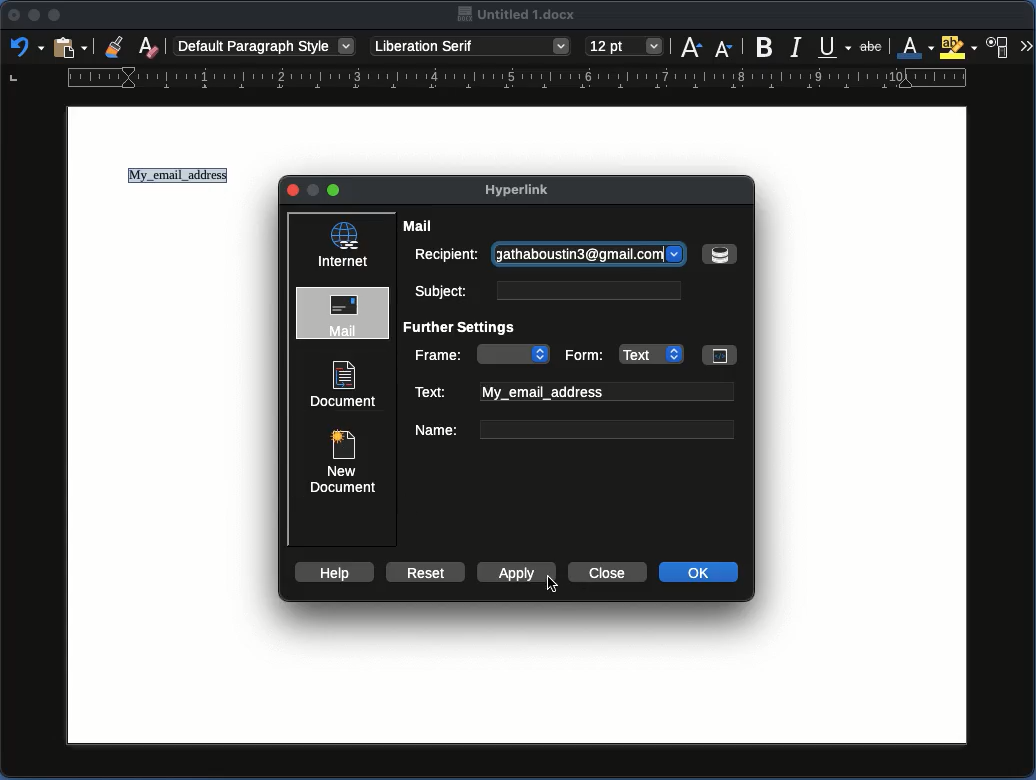  What do you see at coordinates (482, 354) in the screenshot?
I see `Frame` at bounding box center [482, 354].